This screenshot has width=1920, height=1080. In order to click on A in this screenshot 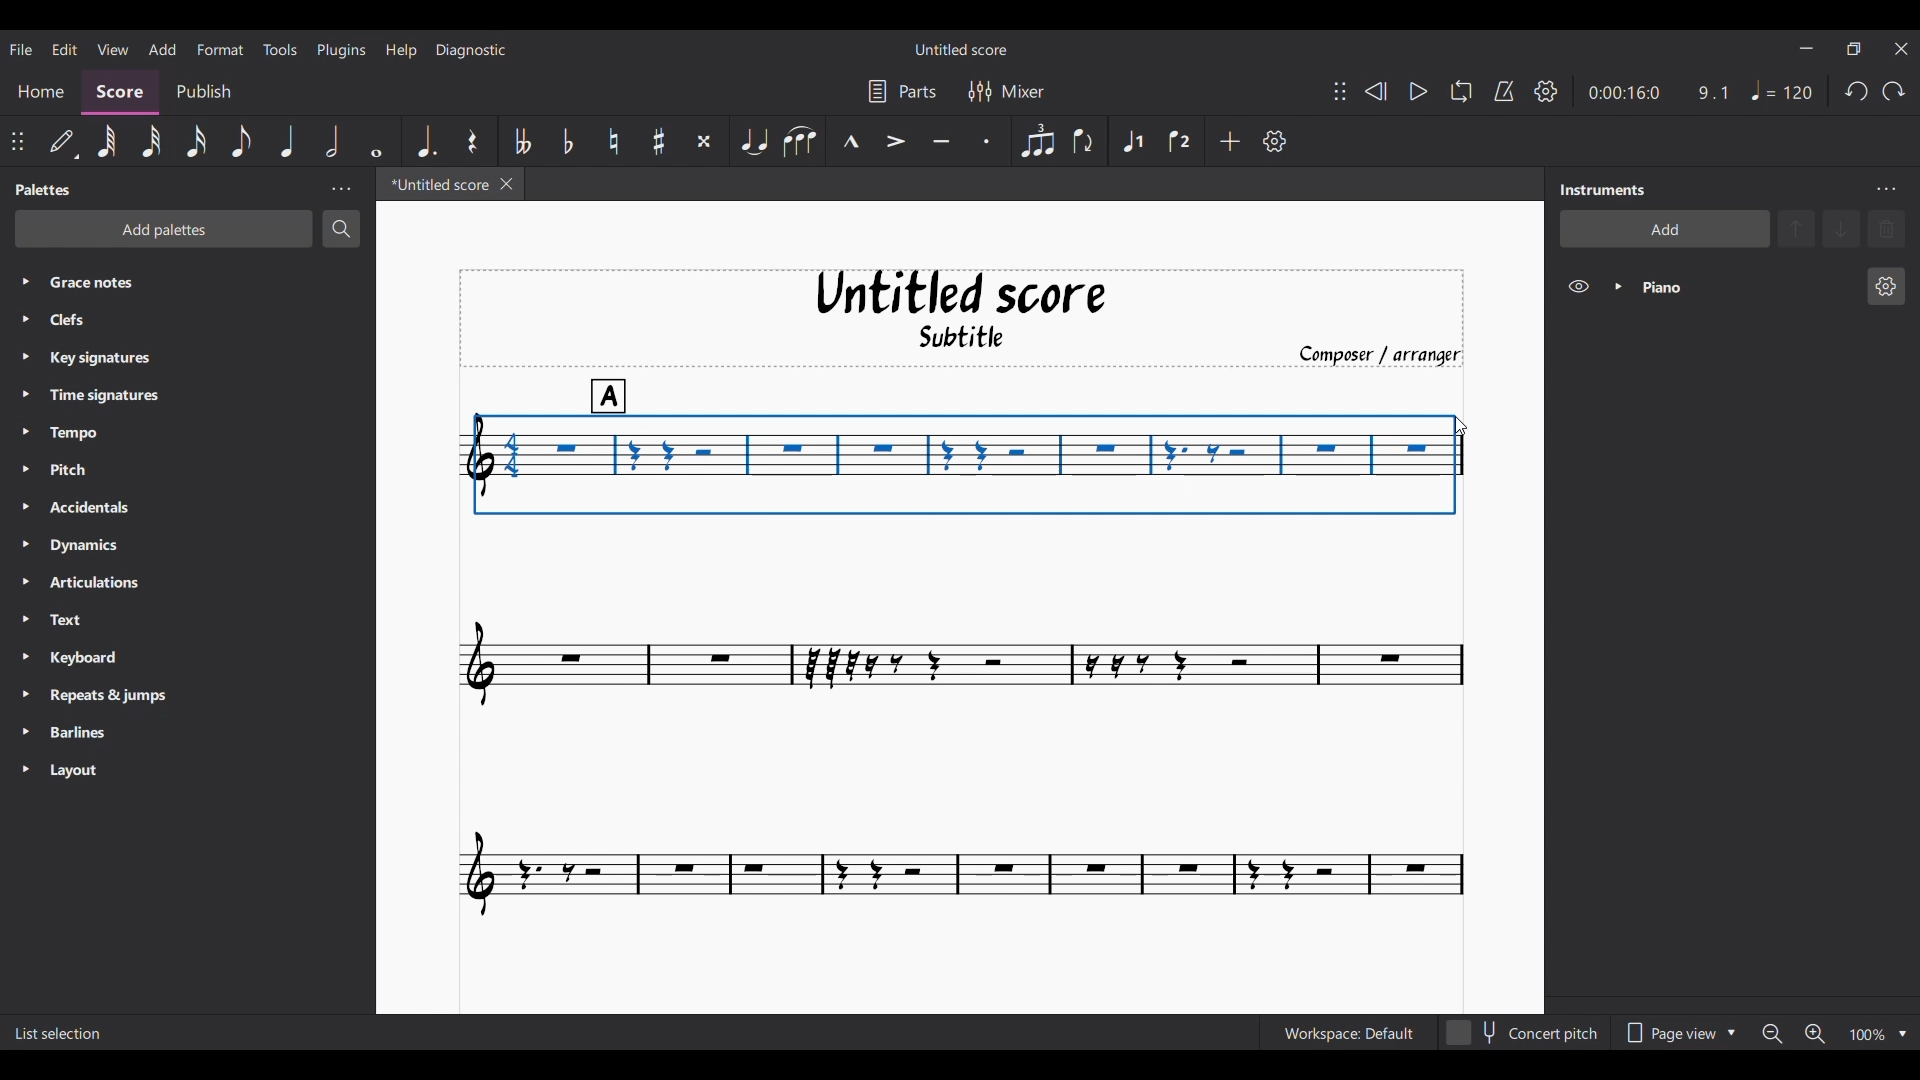, I will do `click(611, 390)`.